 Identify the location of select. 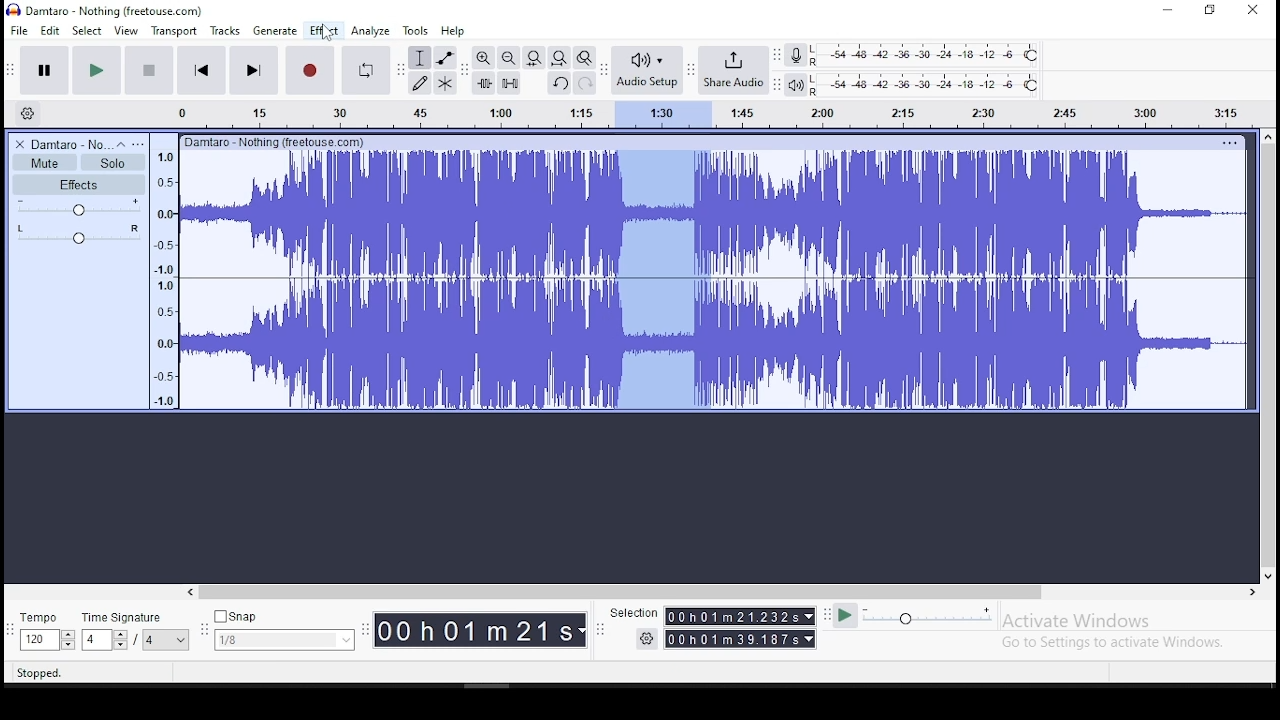
(89, 30).